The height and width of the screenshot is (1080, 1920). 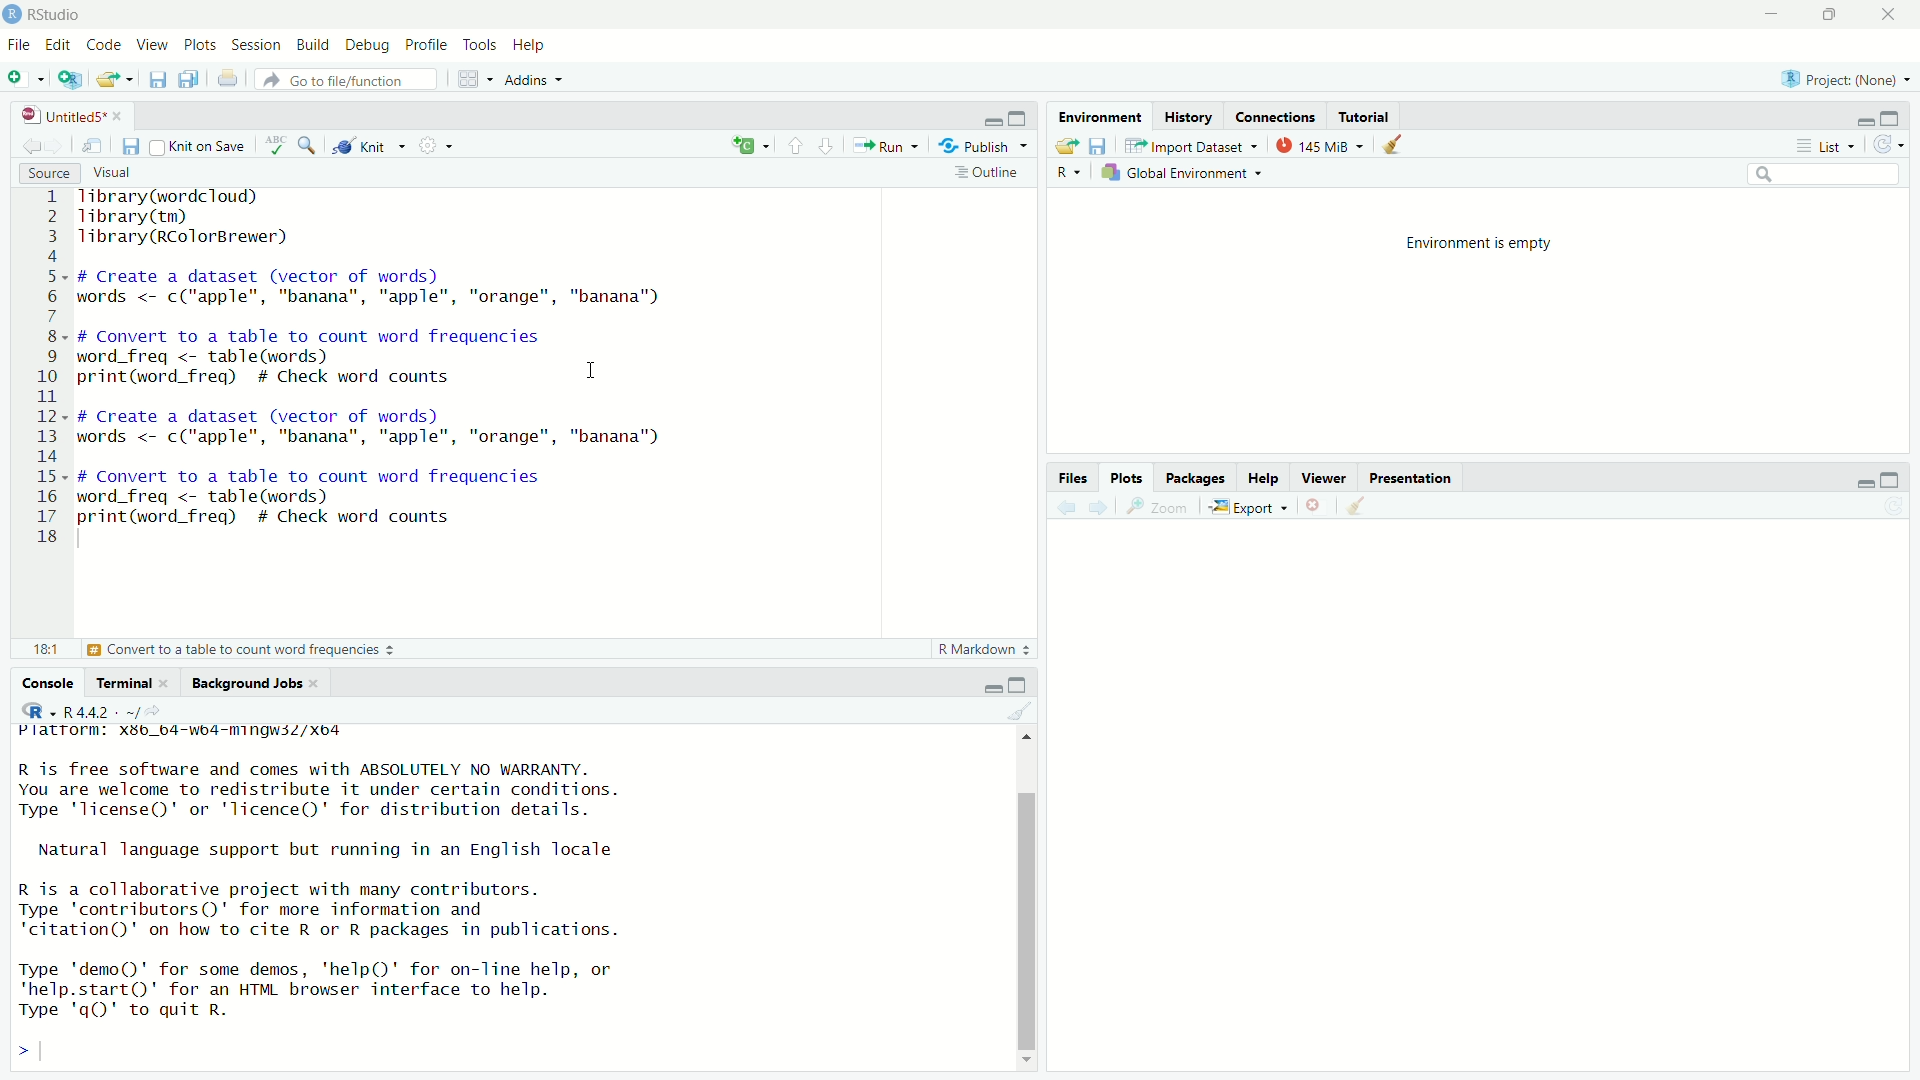 I want to click on Publish, so click(x=984, y=148).